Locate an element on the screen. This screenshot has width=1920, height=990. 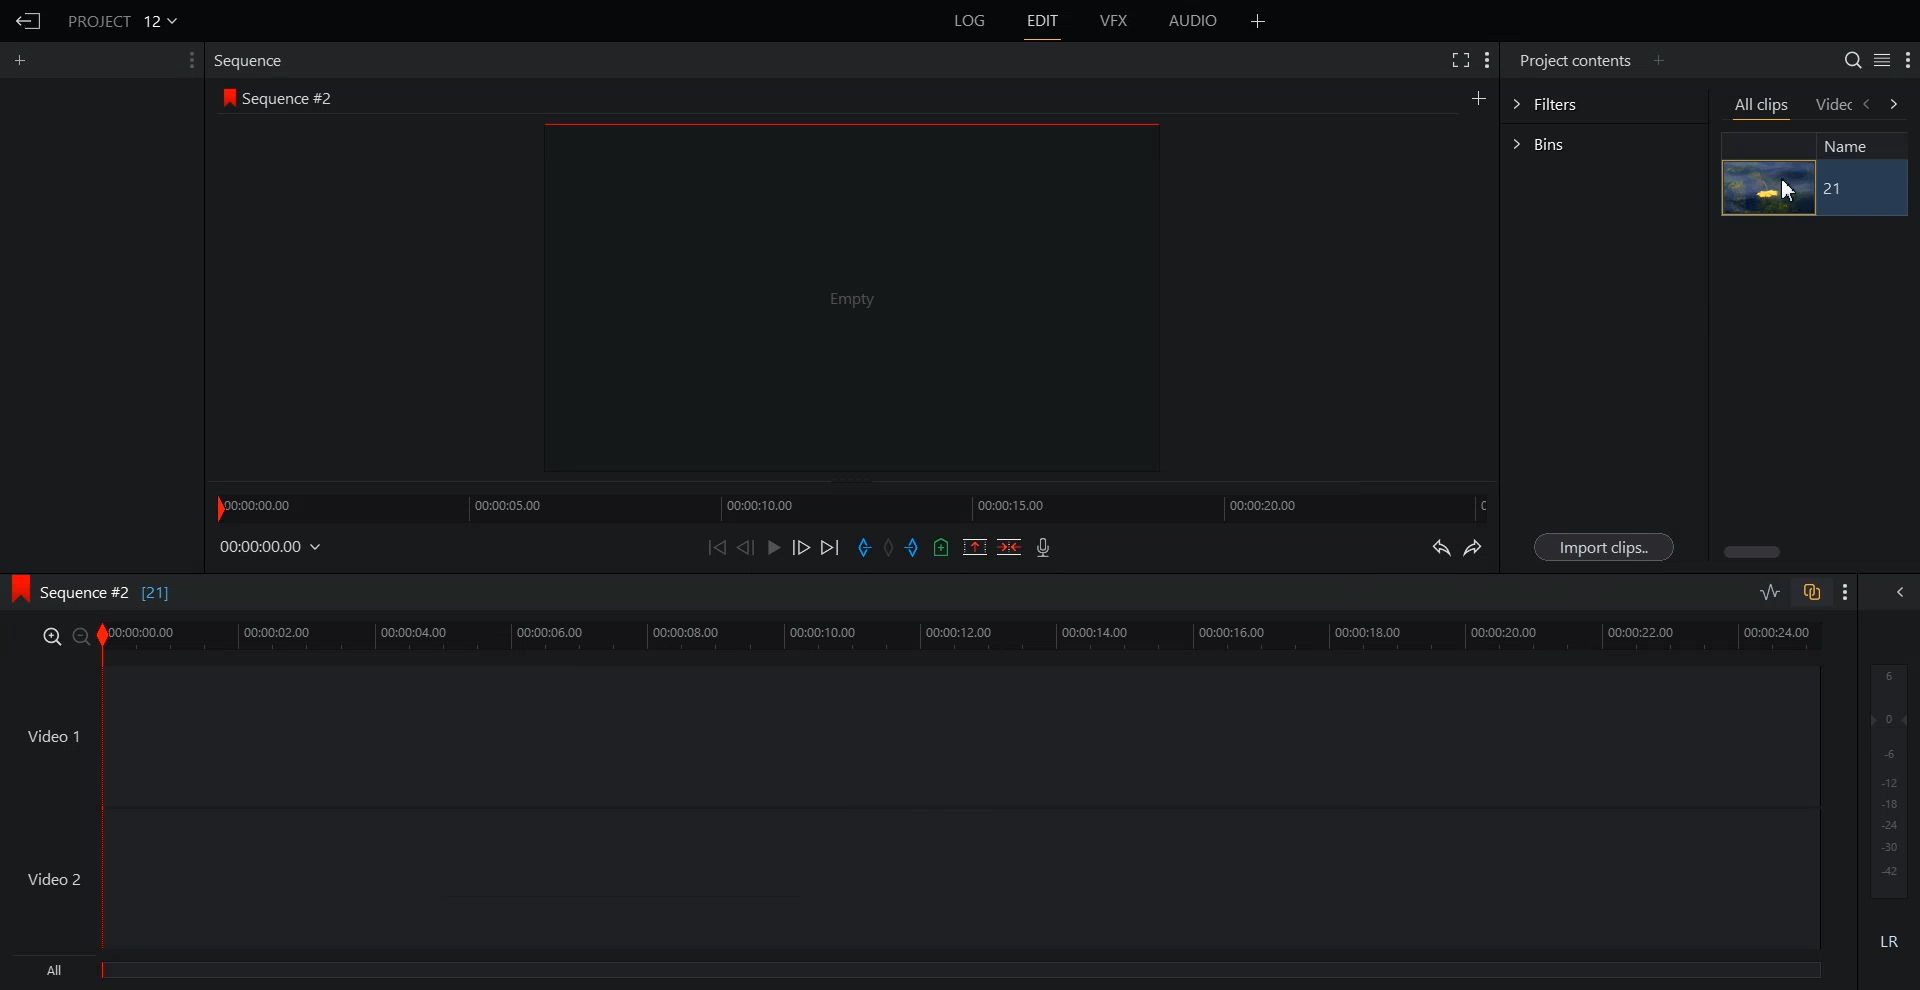
Undo is located at coordinates (1440, 547).